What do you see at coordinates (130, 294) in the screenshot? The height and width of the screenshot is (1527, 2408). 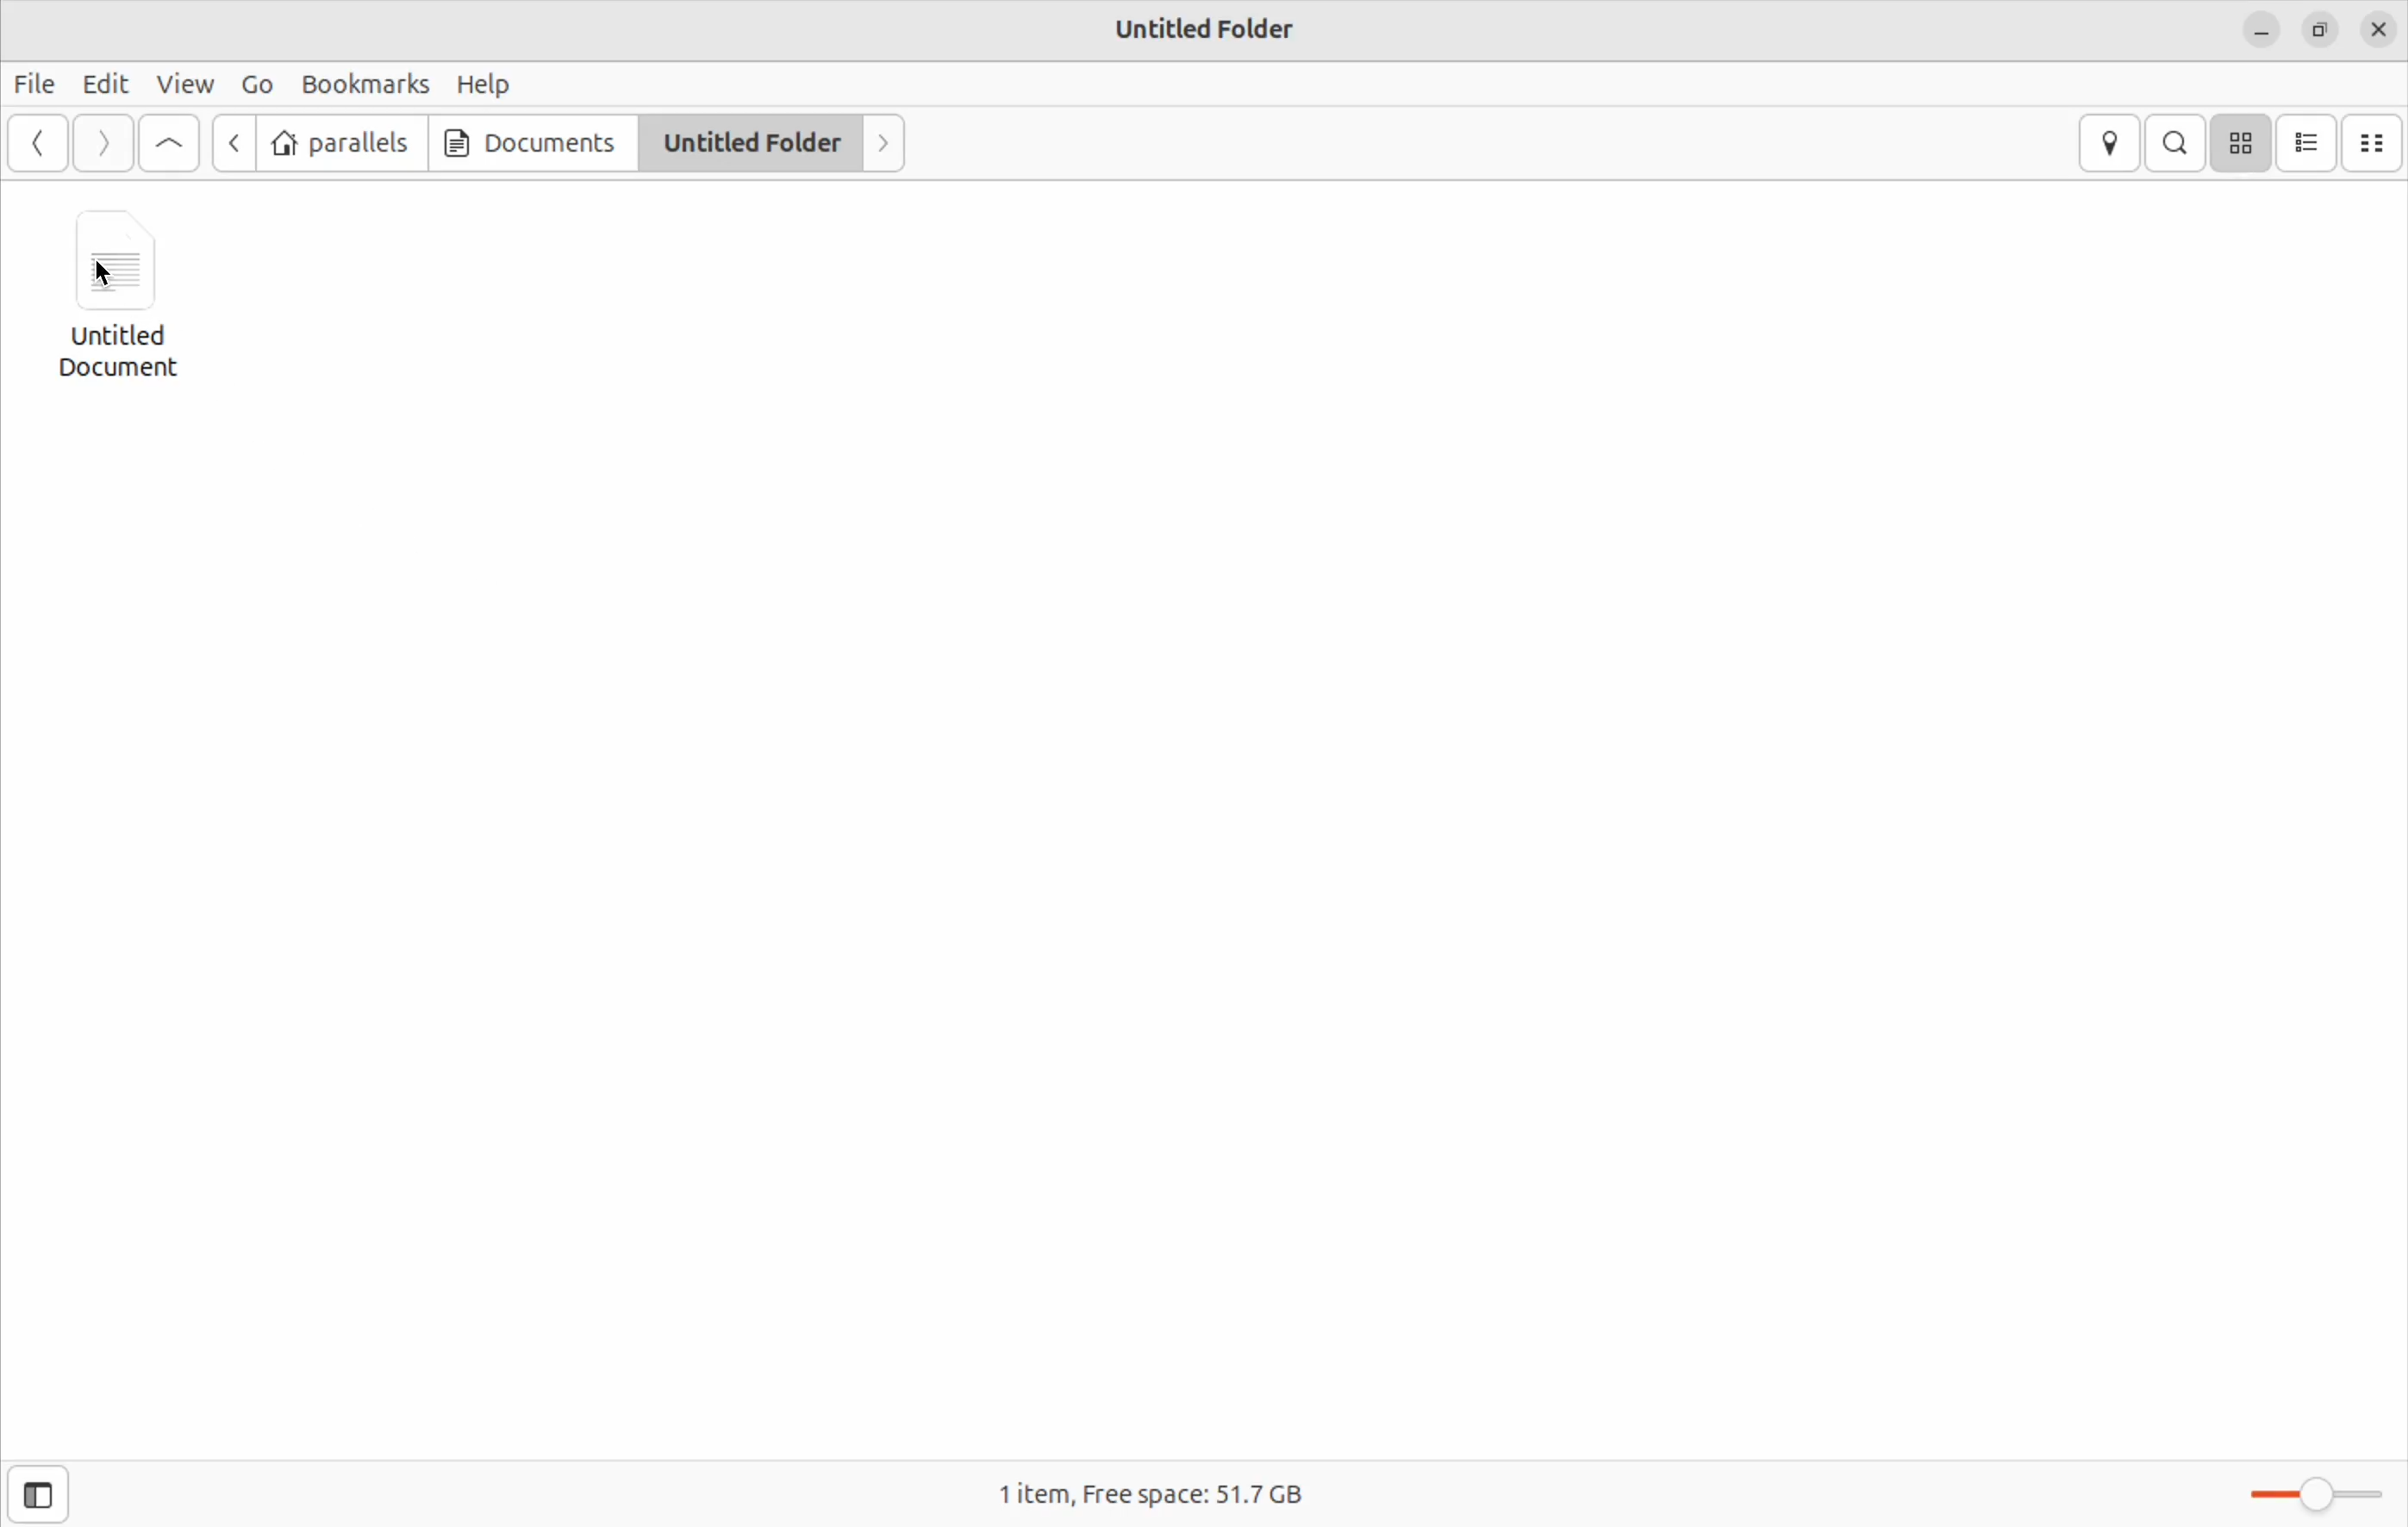 I see `Untitled Document` at bounding box center [130, 294].